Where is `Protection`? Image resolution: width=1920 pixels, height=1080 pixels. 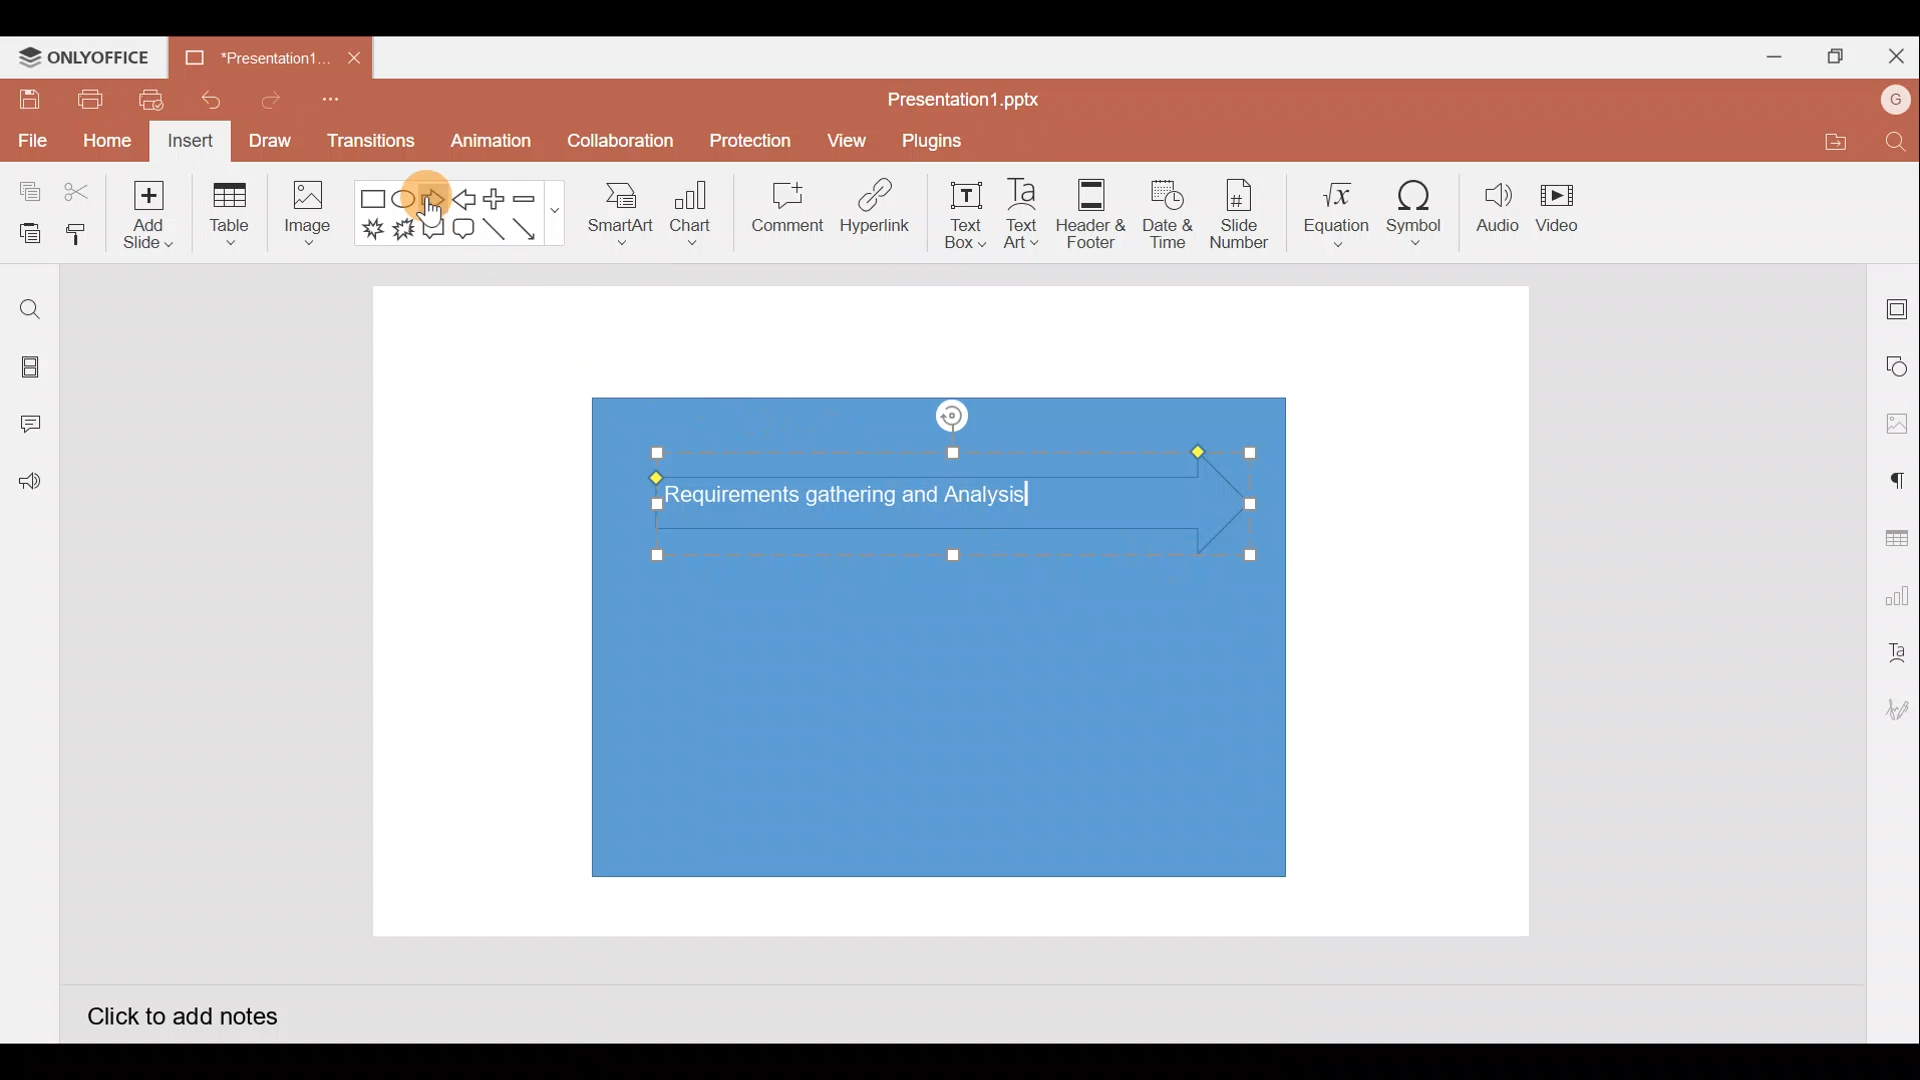 Protection is located at coordinates (745, 141).